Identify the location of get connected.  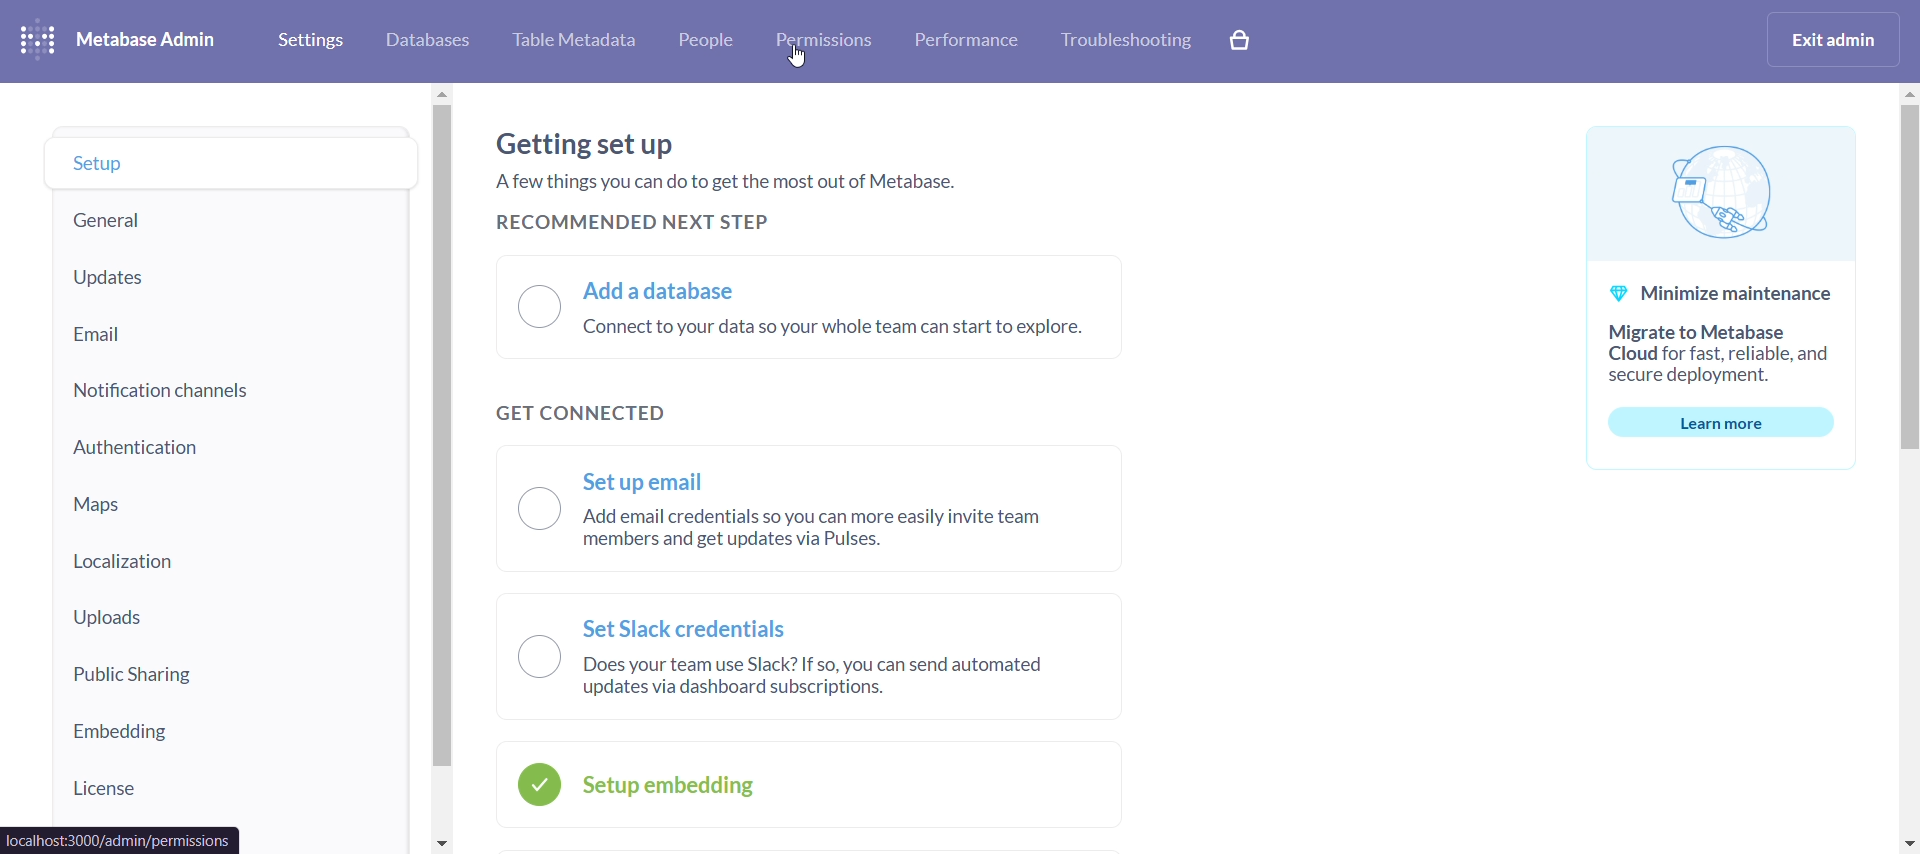
(584, 415).